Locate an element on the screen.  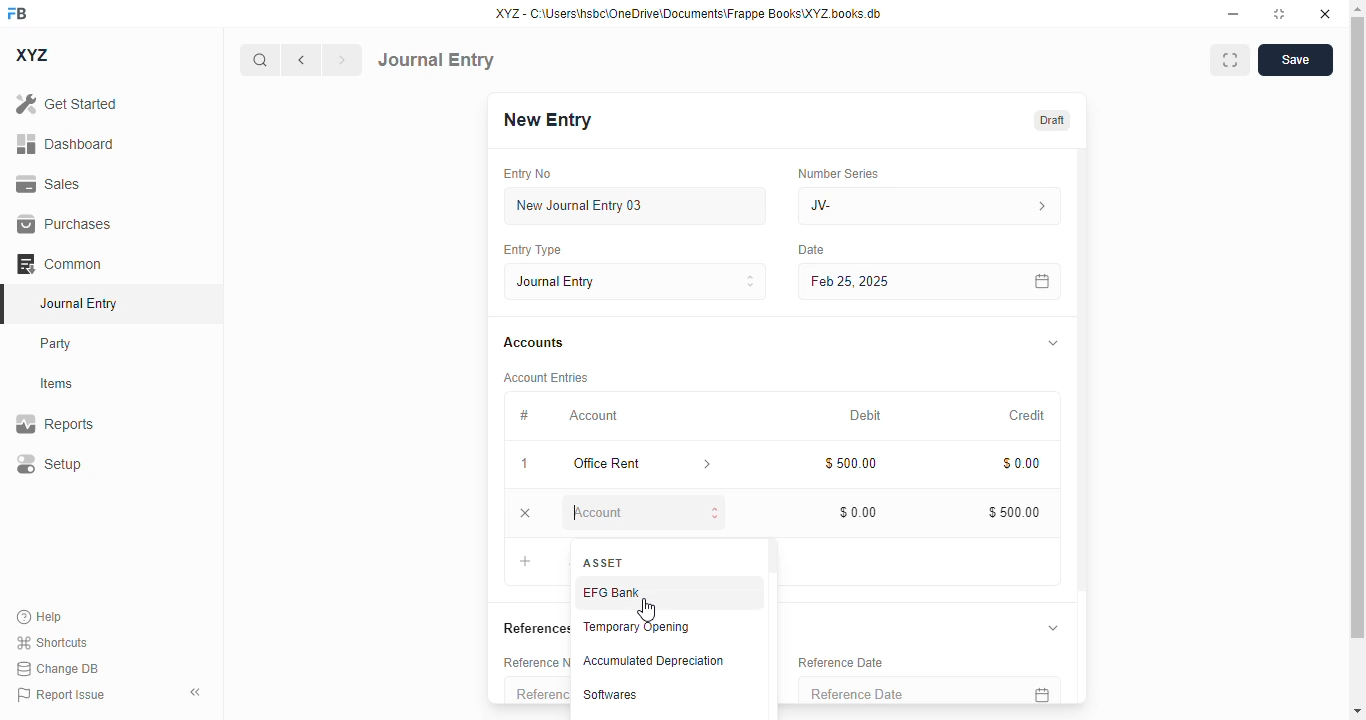
account - typing is located at coordinates (641, 513).